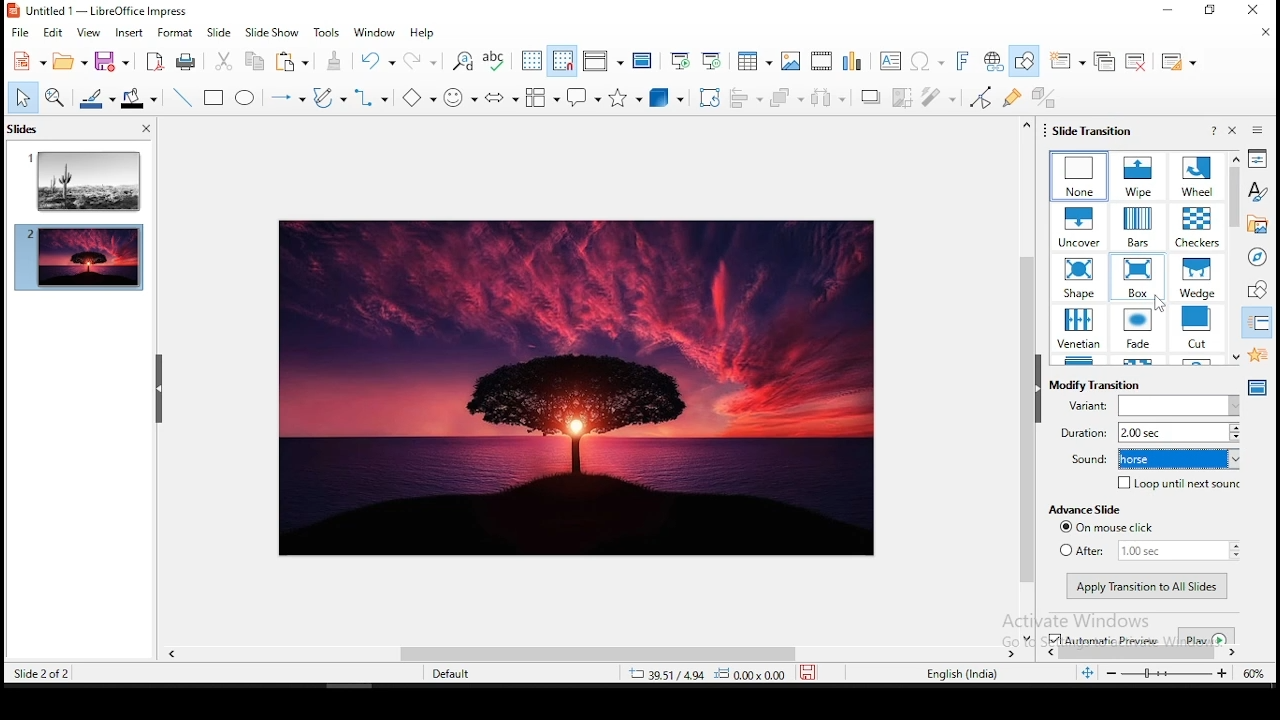 This screenshot has height=720, width=1280. I want to click on gallery, so click(1259, 225).